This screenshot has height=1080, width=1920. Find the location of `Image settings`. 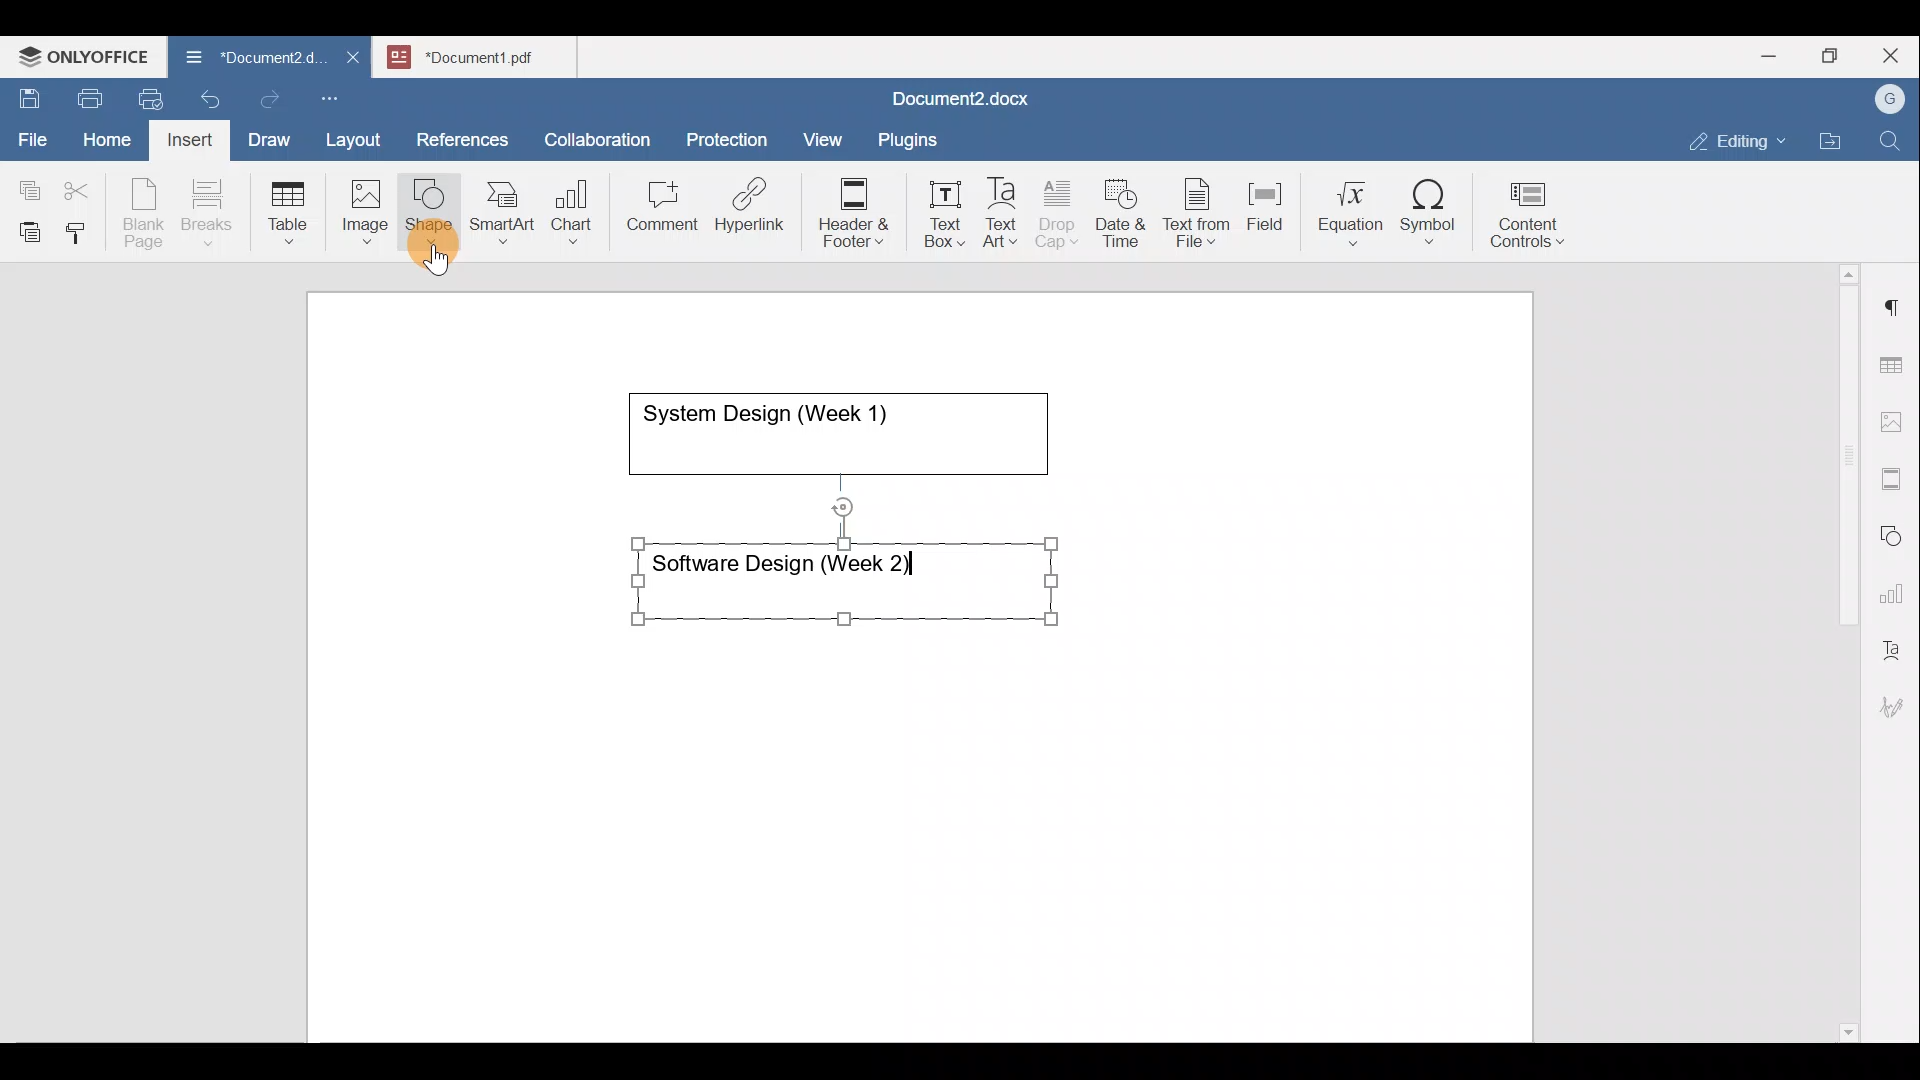

Image settings is located at coordinates (1895, 420).